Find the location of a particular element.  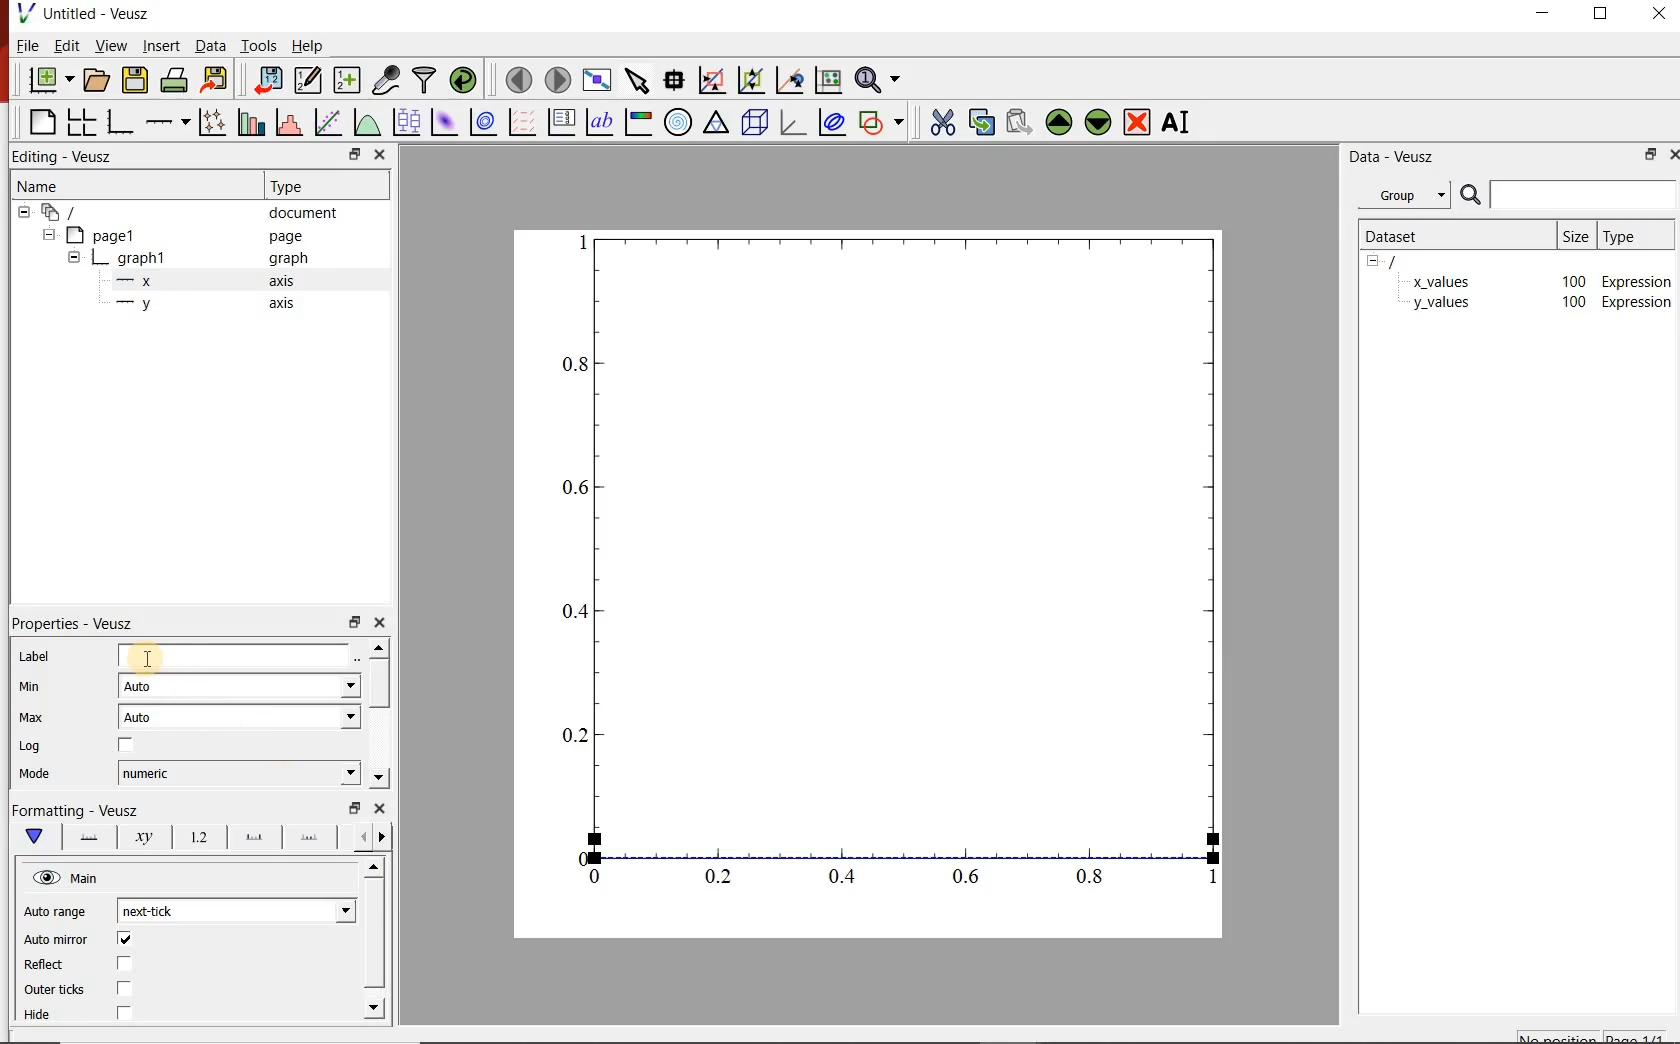

axis label is located at coordinates (146, 838).